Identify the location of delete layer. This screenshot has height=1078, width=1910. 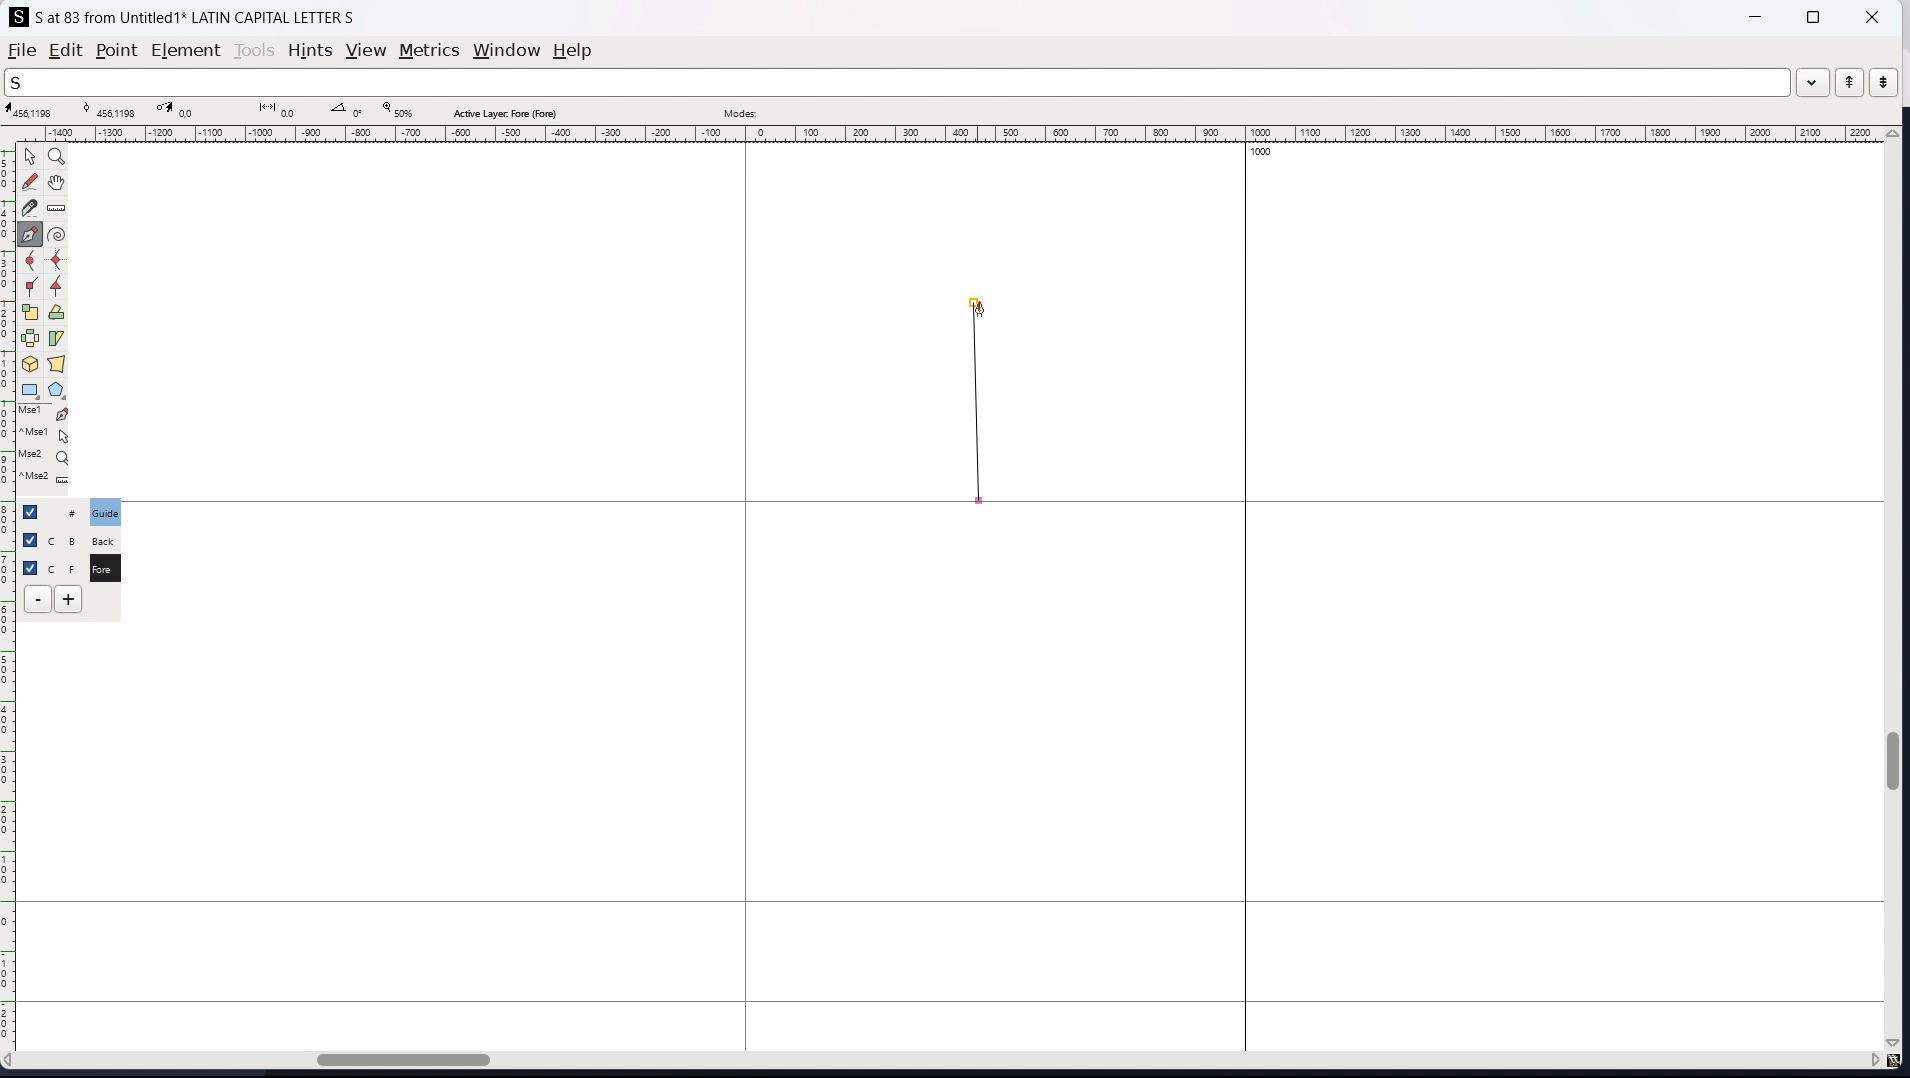
(38, 600).